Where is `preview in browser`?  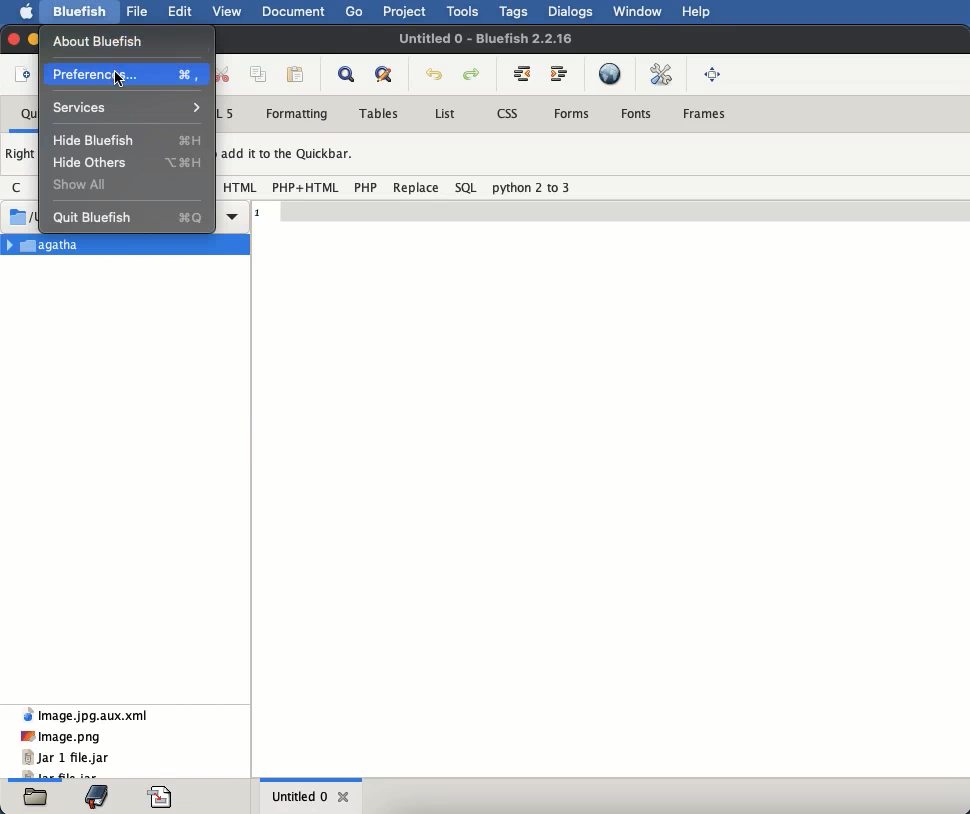 preview in browser is located at coordinates (610, 73).